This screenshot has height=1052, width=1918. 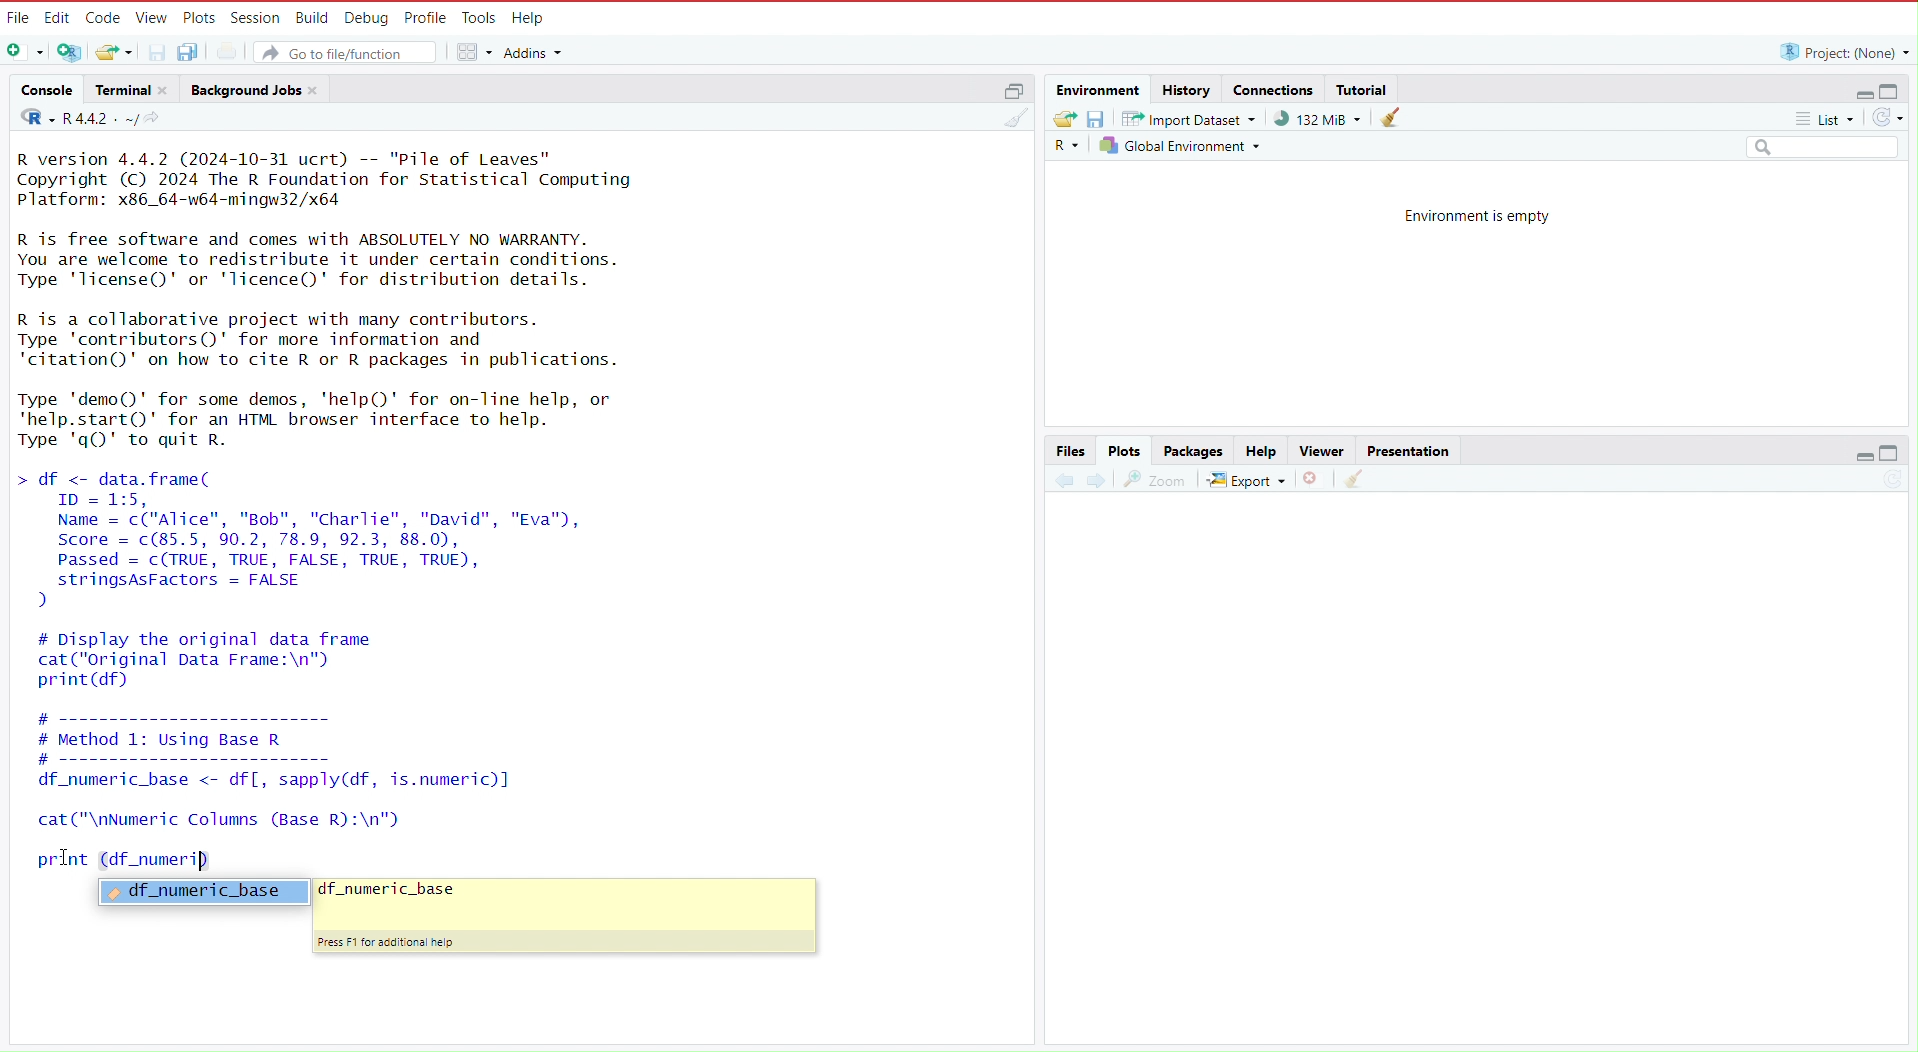 I want to click on session, so click(x=255, y=16).